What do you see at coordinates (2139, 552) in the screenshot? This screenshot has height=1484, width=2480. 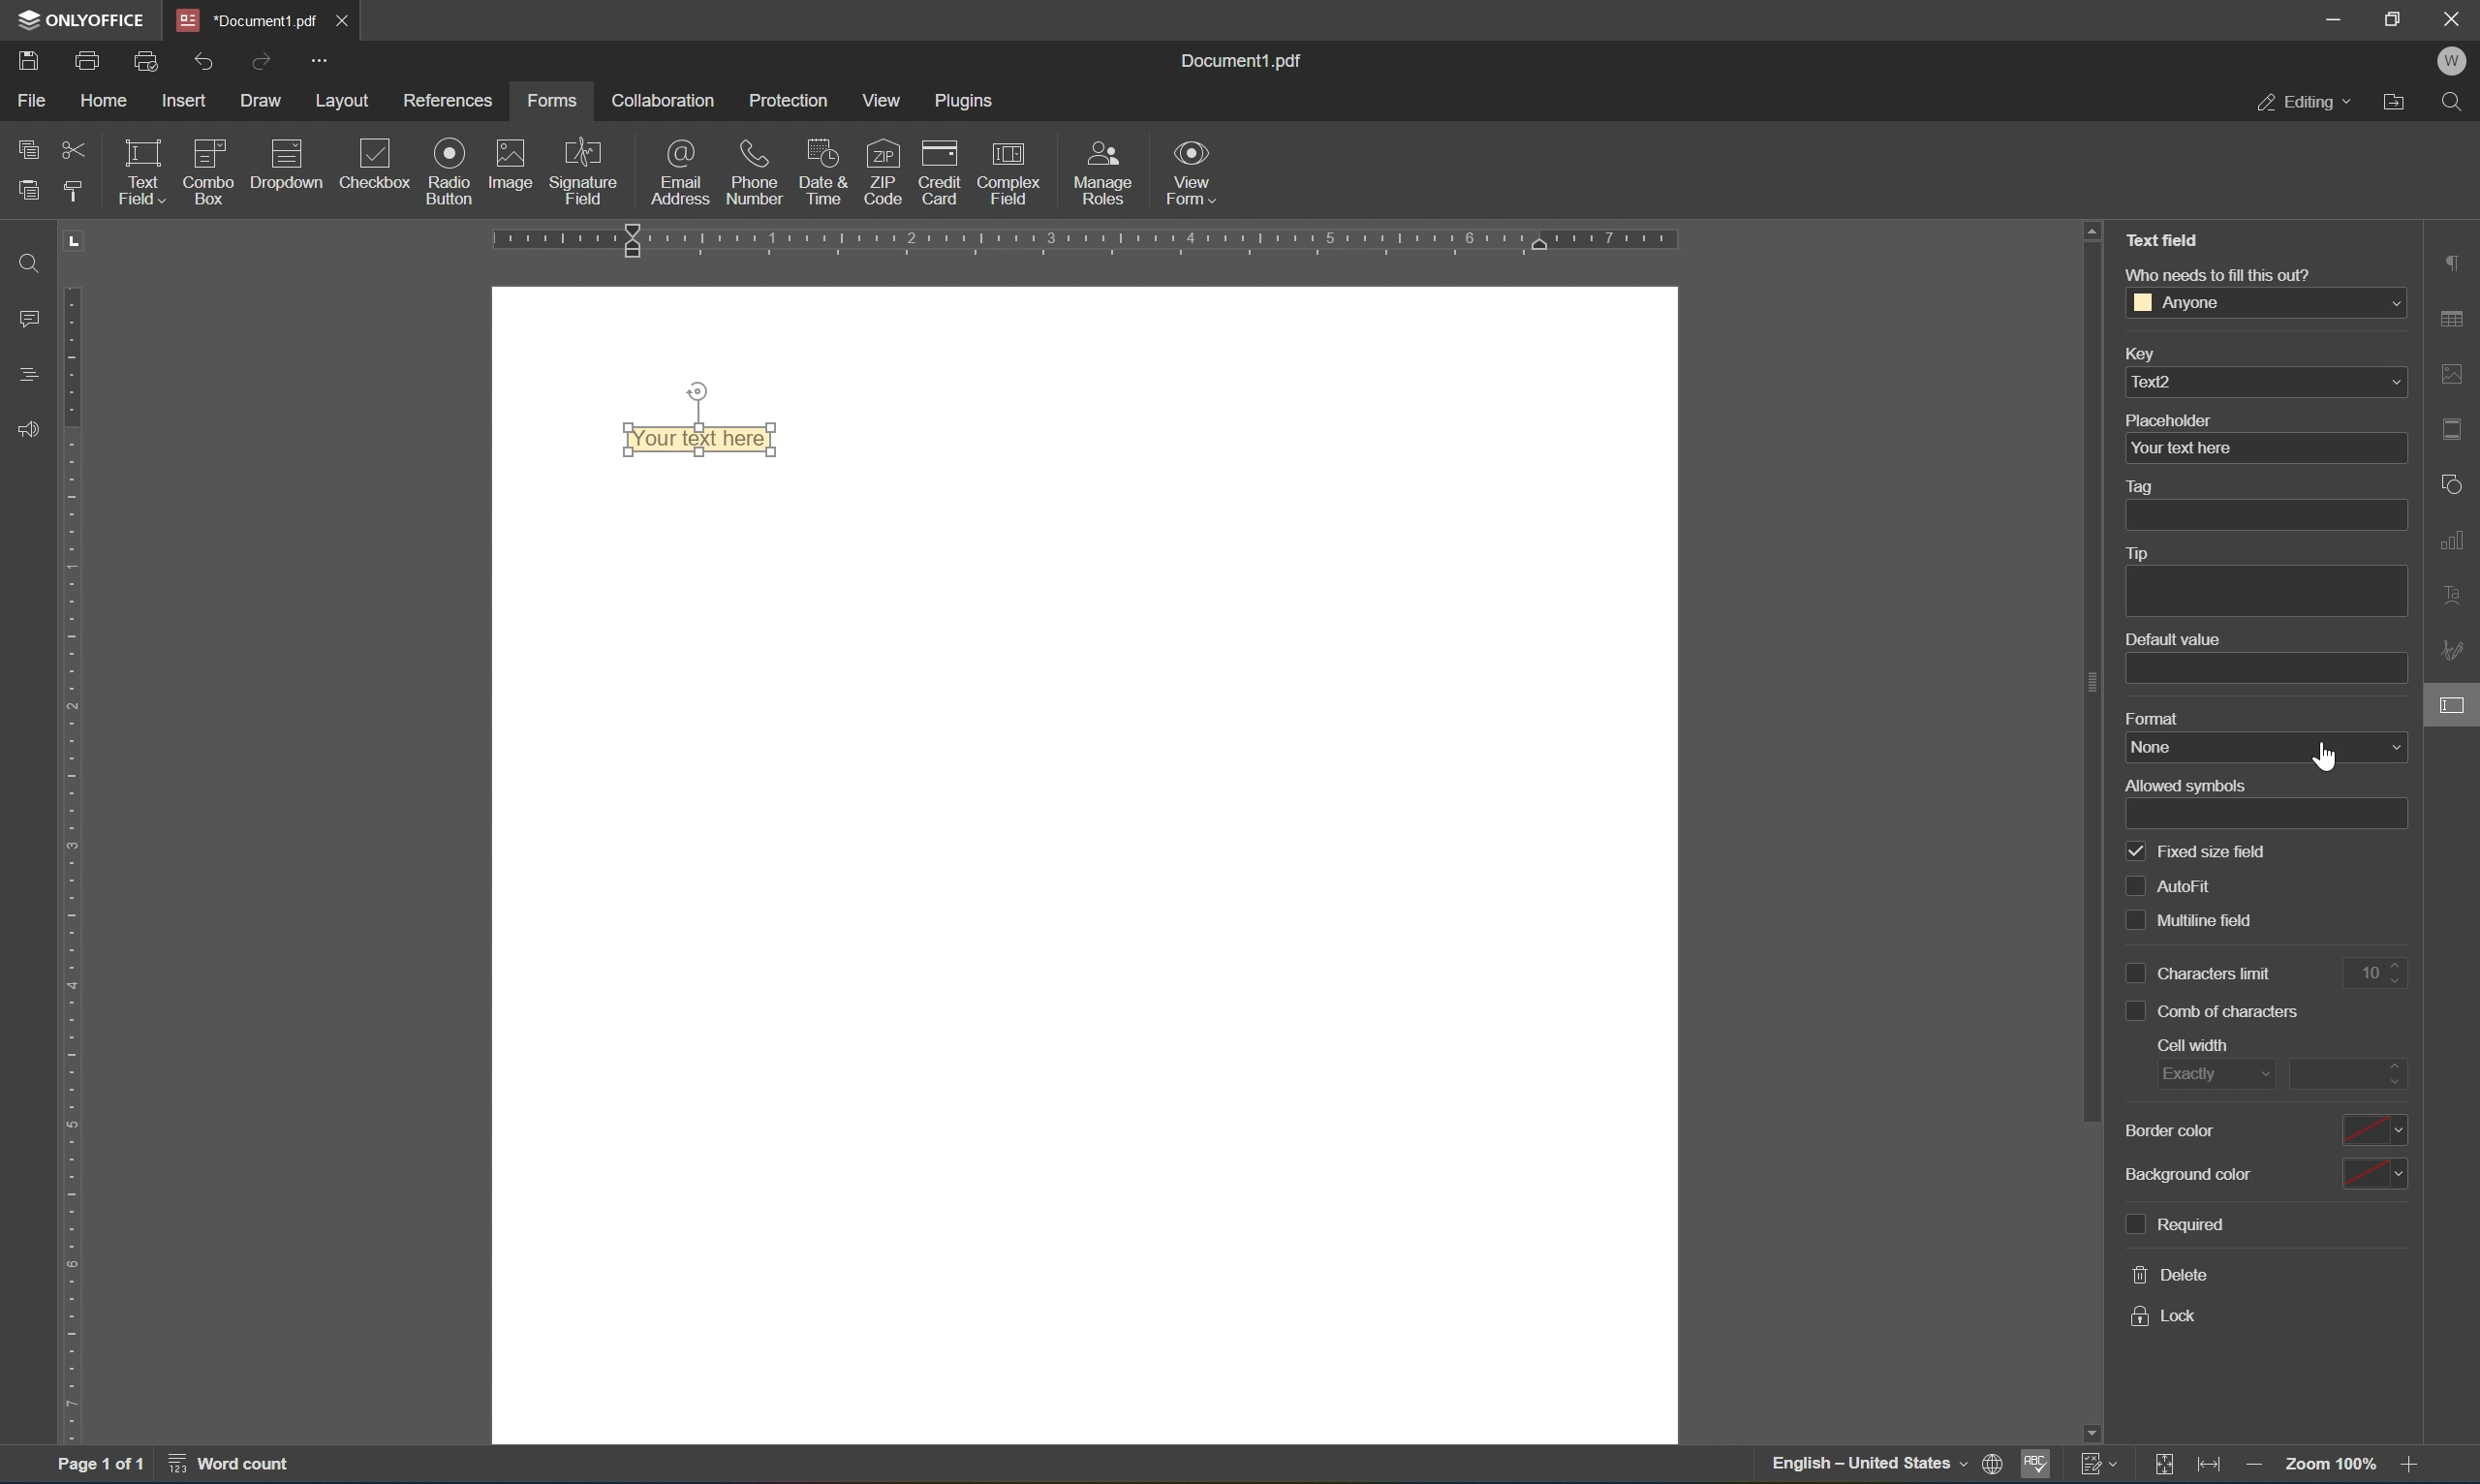 I see `tip` at bounding box center [2139, 552].